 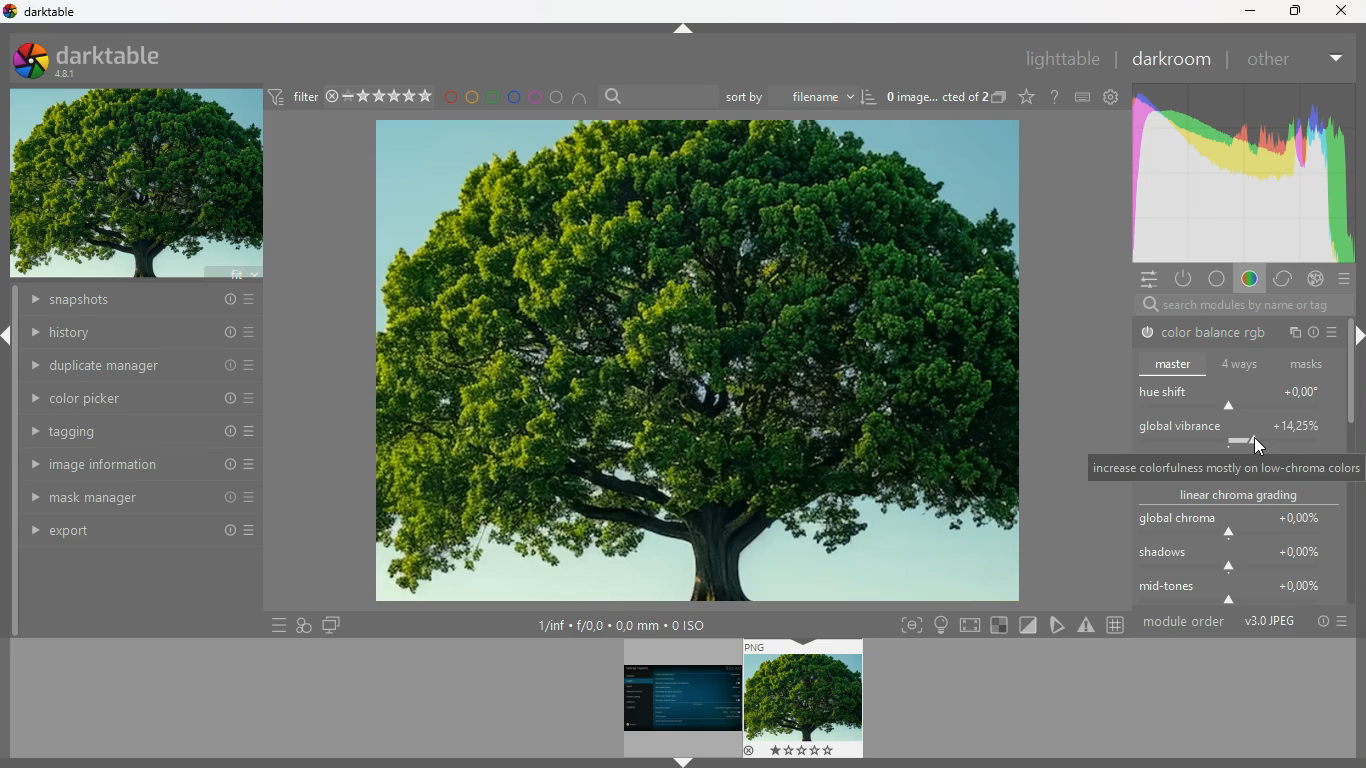 What do you see at coordinates (1234, 306) in the screenshot?
I see `search` at bounding box center [1234, 306].